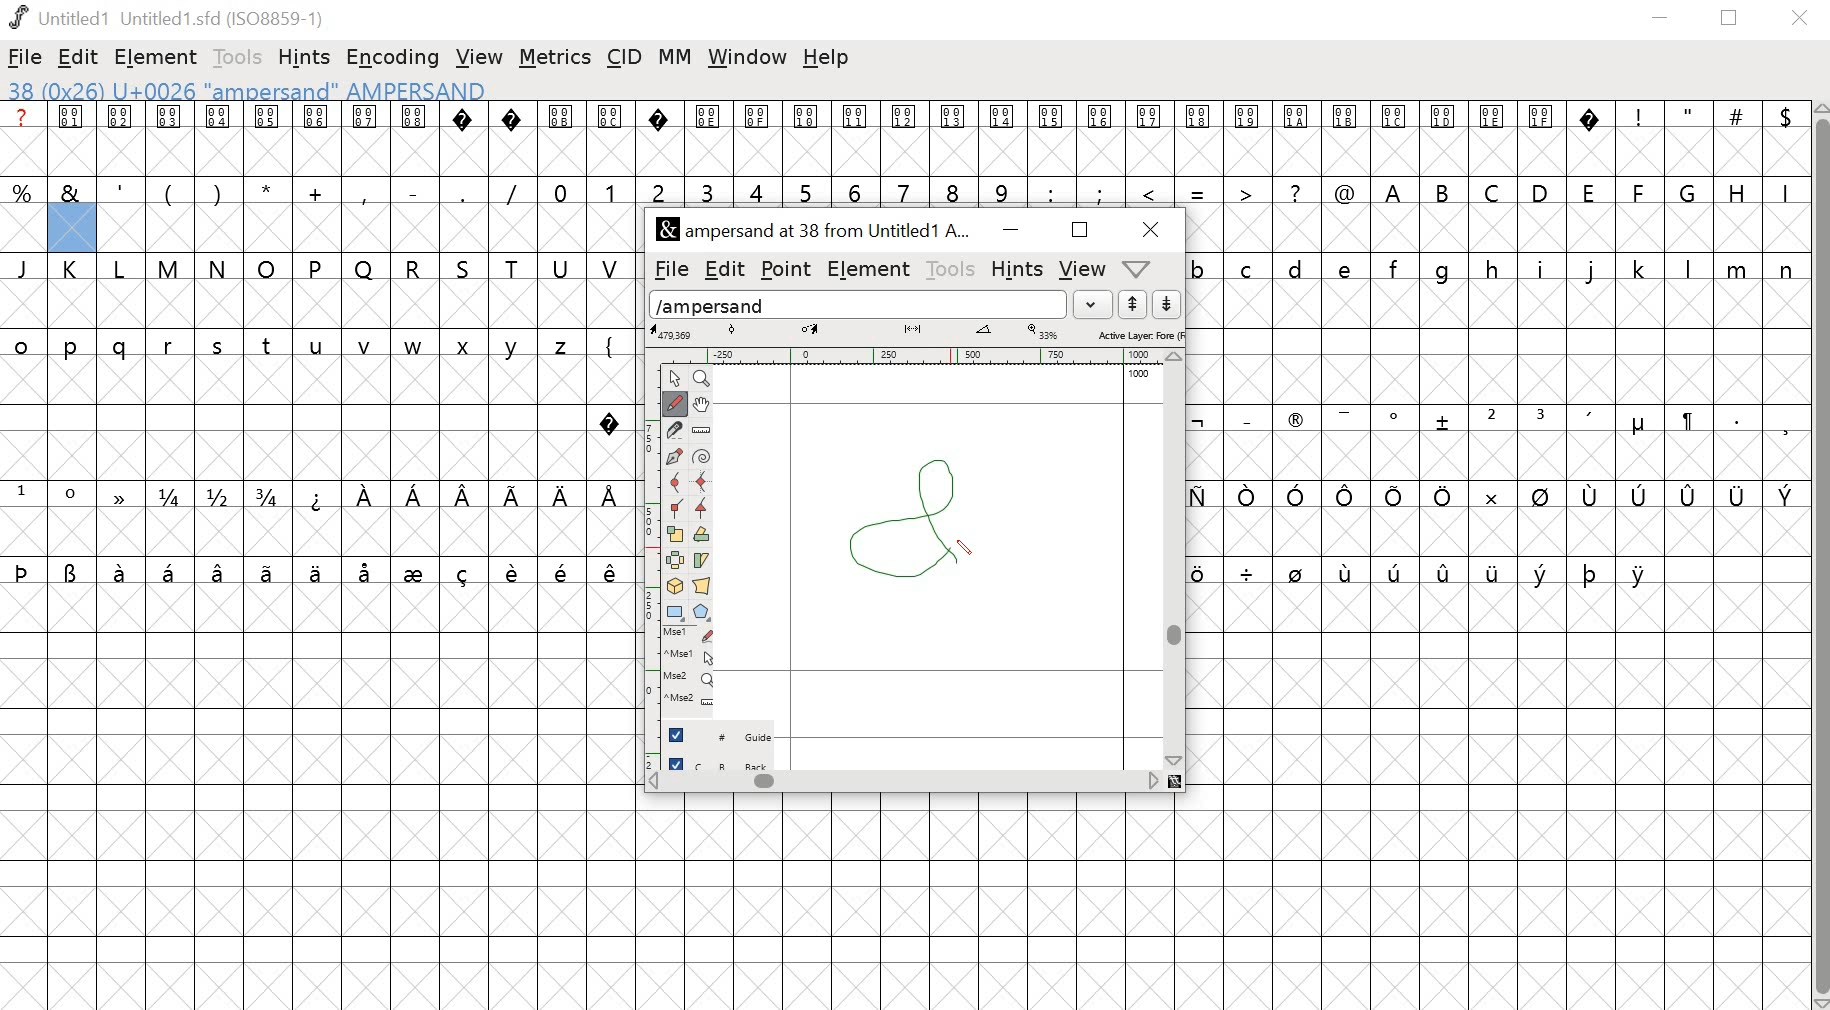 Image resolution: width=1830 pixels, height=1010 pixels. I want to click on V, so click(612, 266).